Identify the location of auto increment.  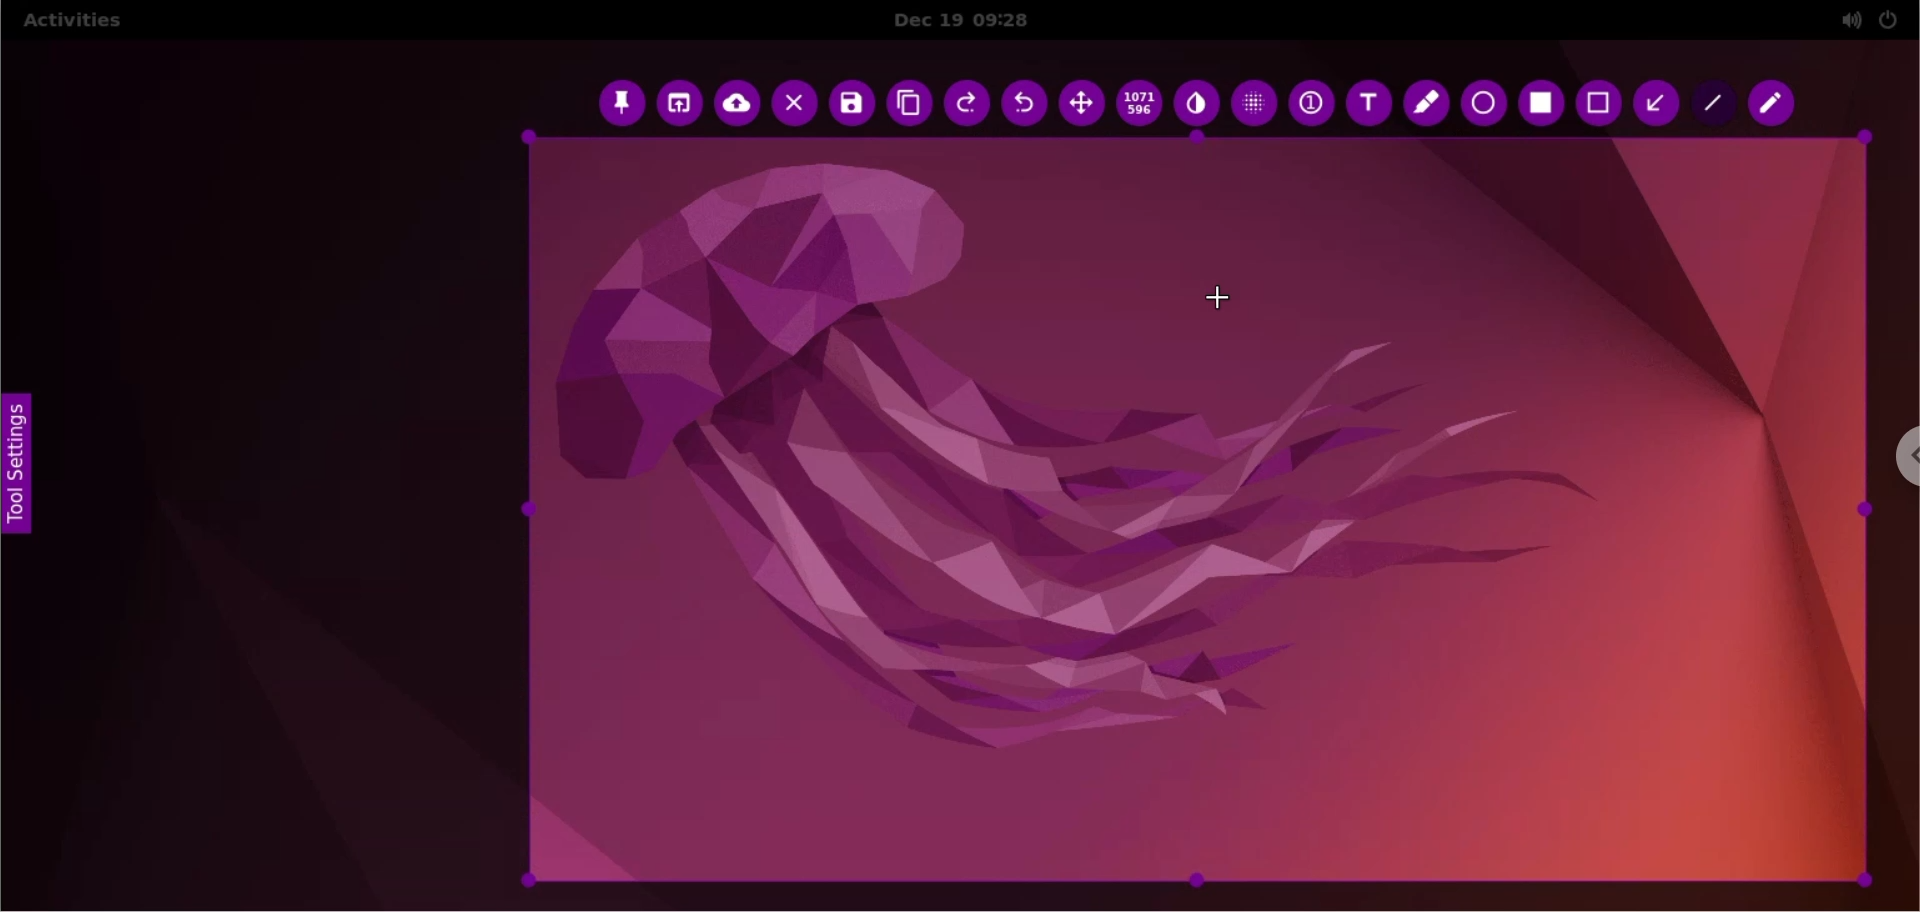
(1310, 107).